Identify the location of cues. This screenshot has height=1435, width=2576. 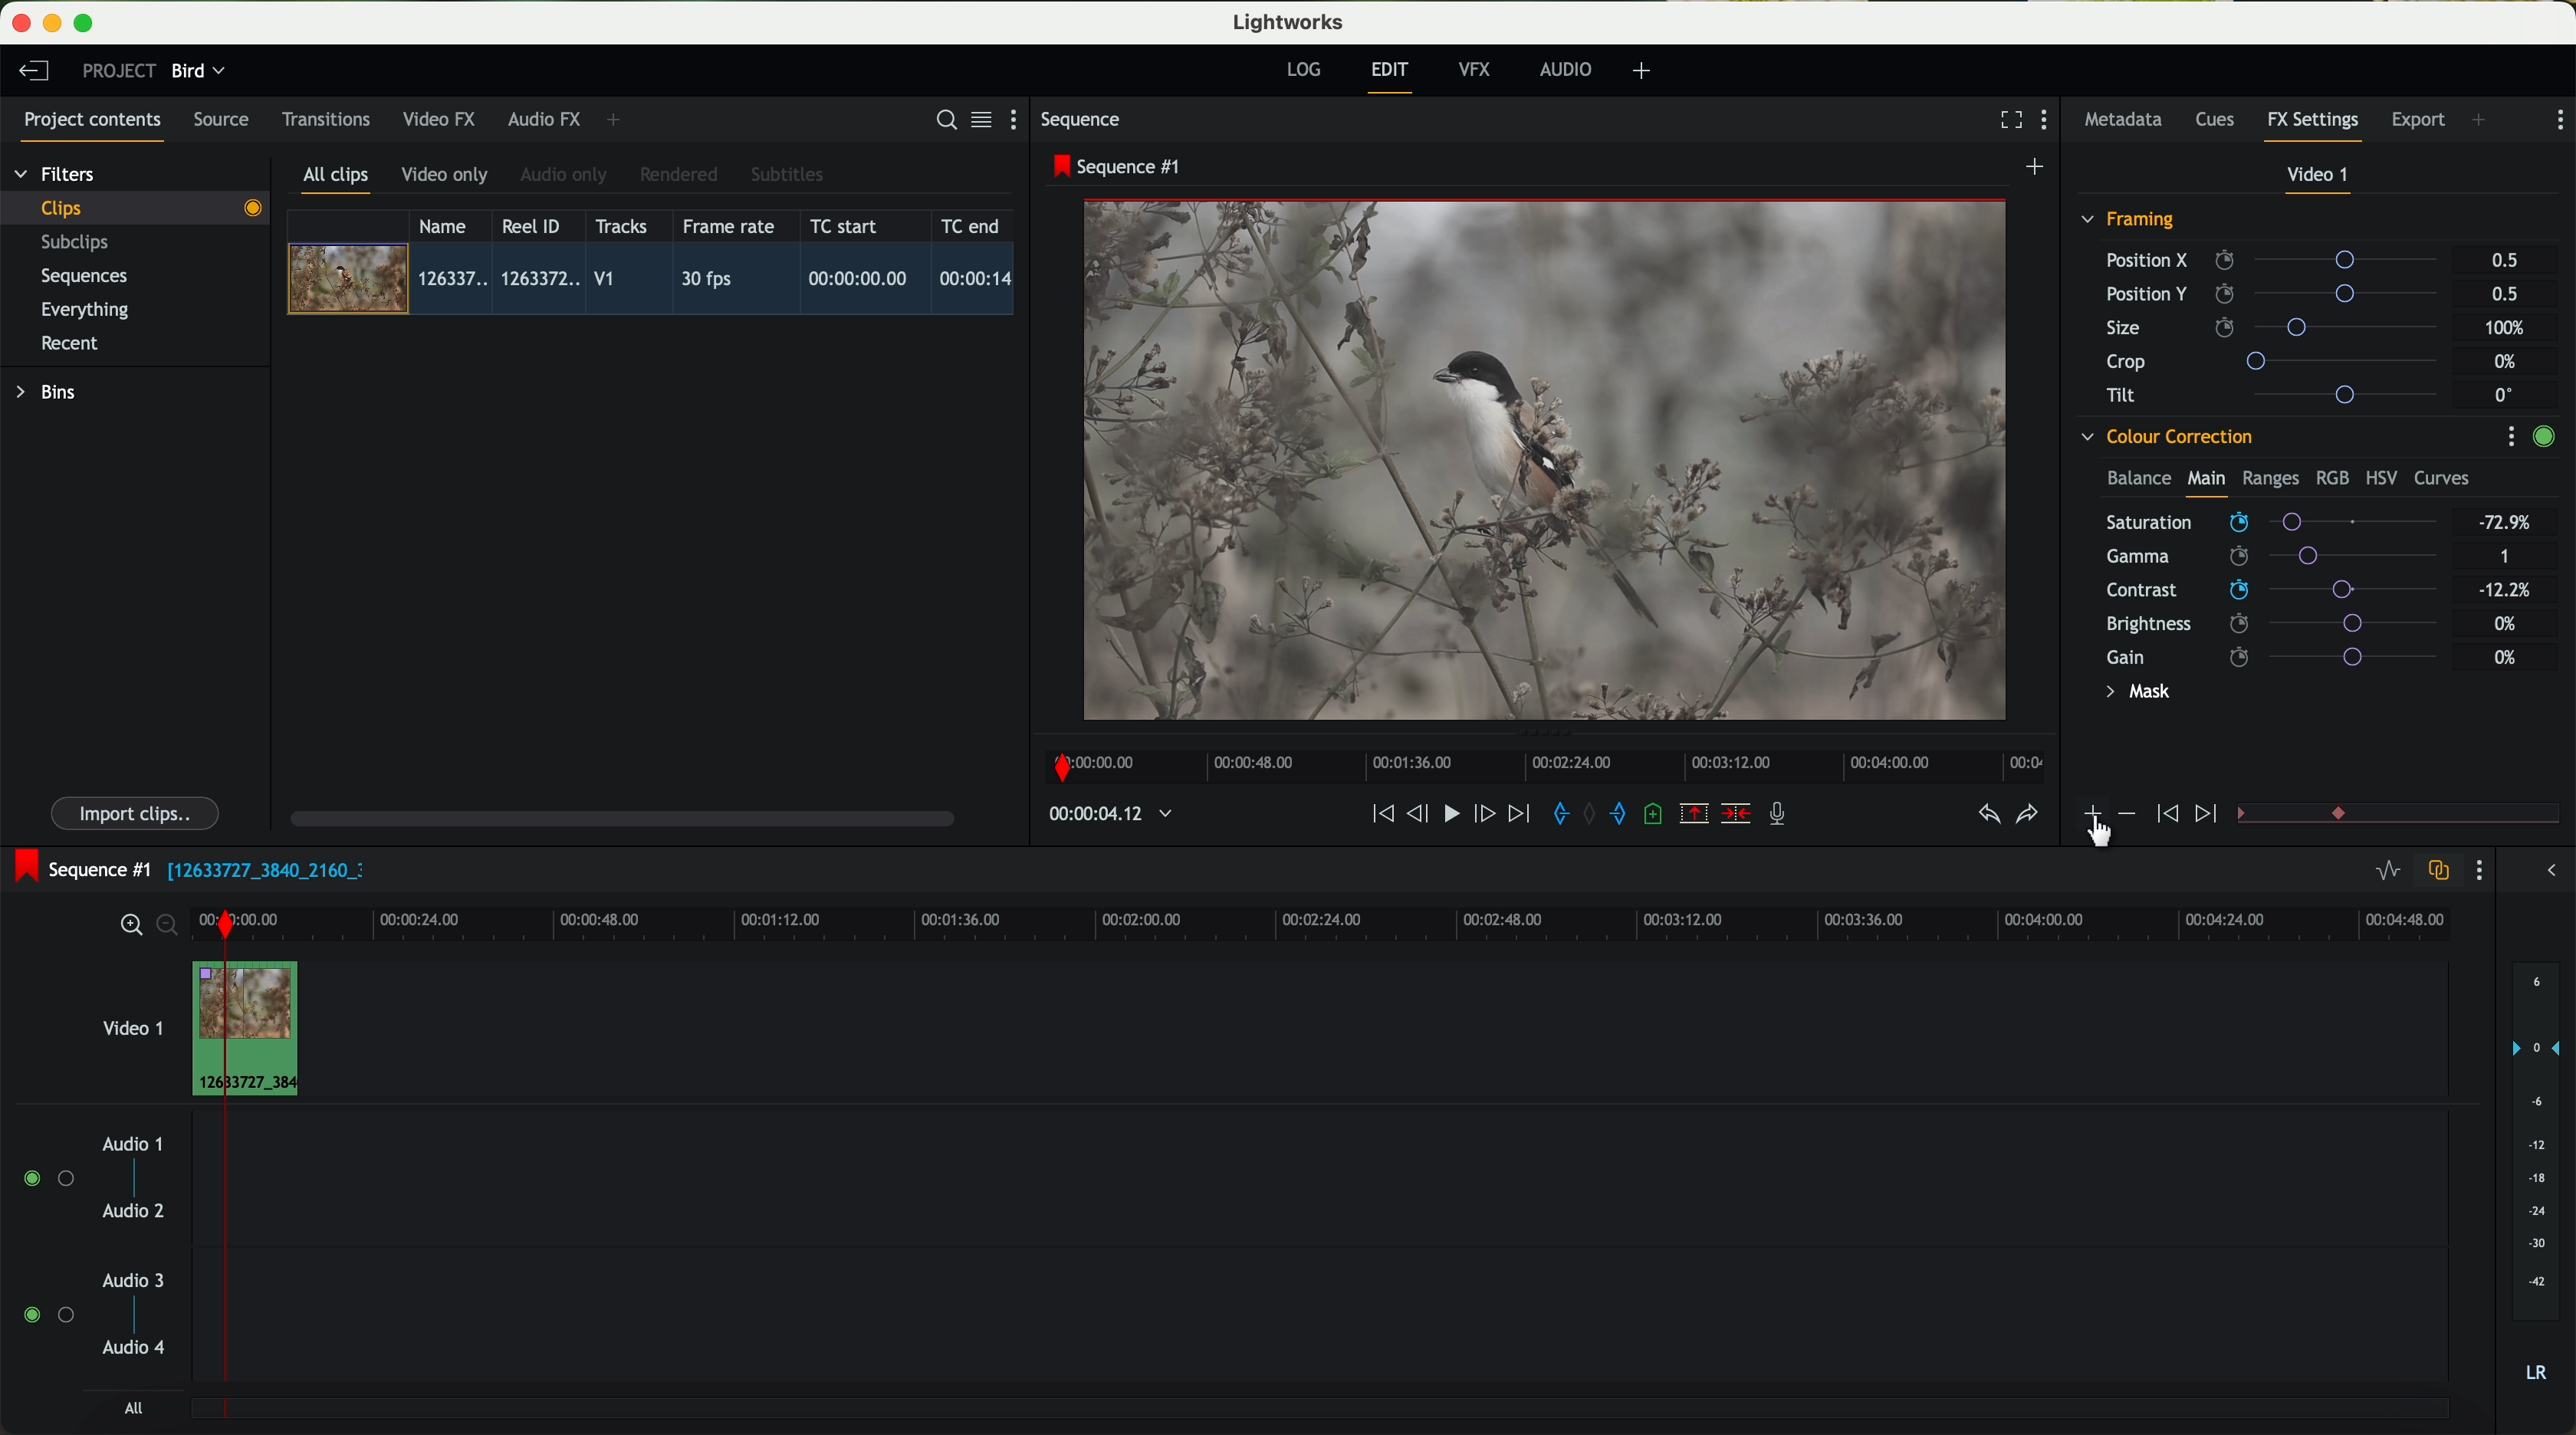
(2221, 121).